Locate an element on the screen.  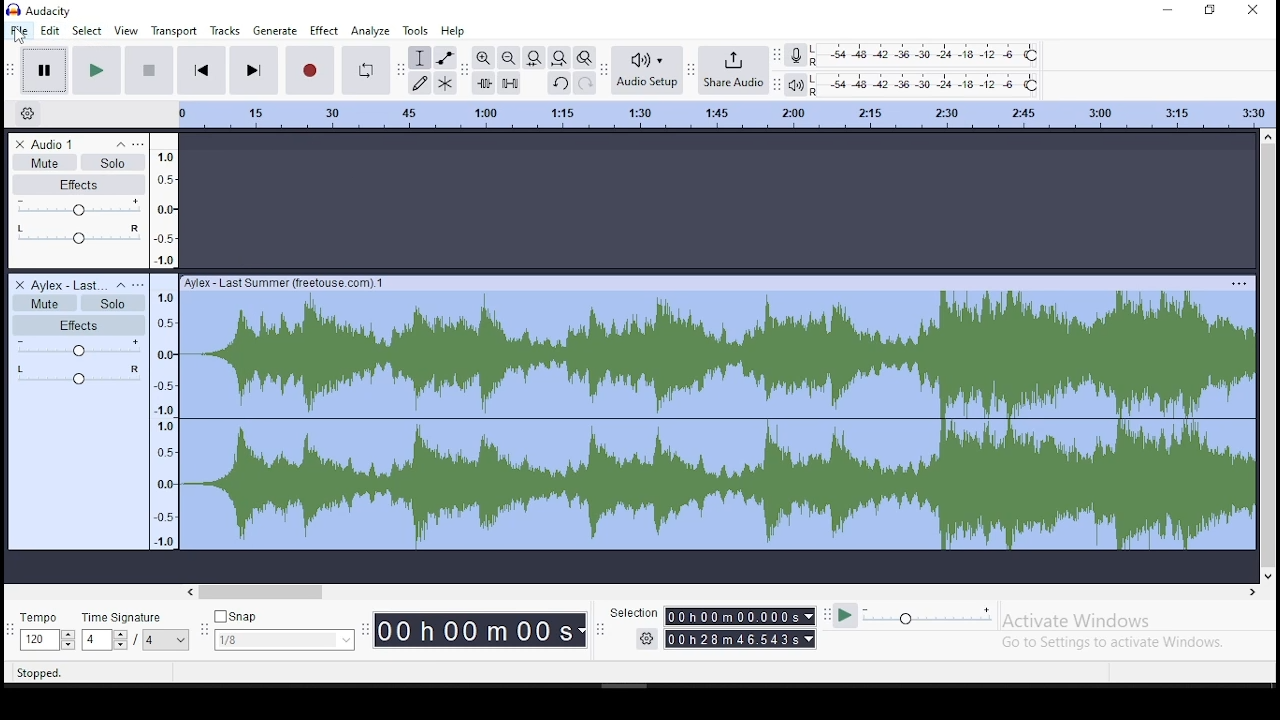
audio track name is located at coordinates (71, 284).